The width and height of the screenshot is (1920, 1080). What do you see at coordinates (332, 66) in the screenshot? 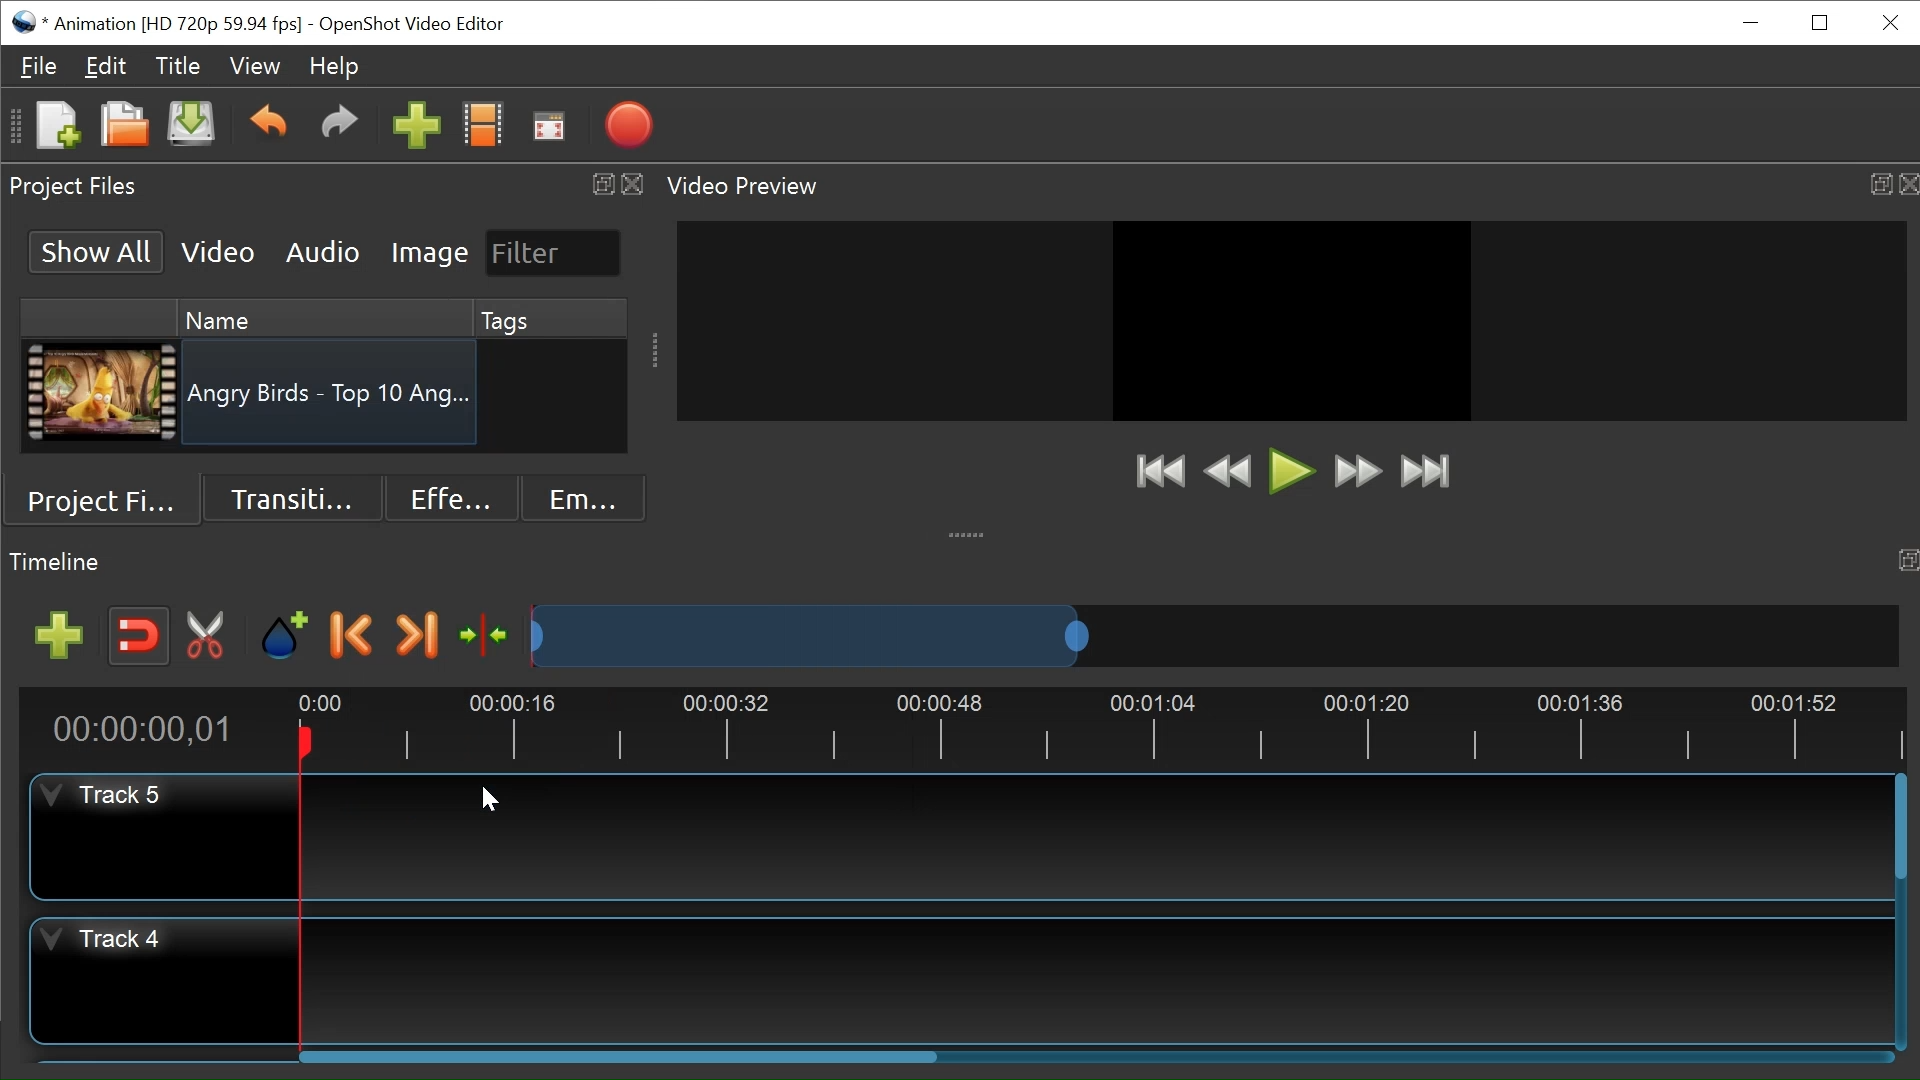
I see `Help` at bounding box center [332, 66].